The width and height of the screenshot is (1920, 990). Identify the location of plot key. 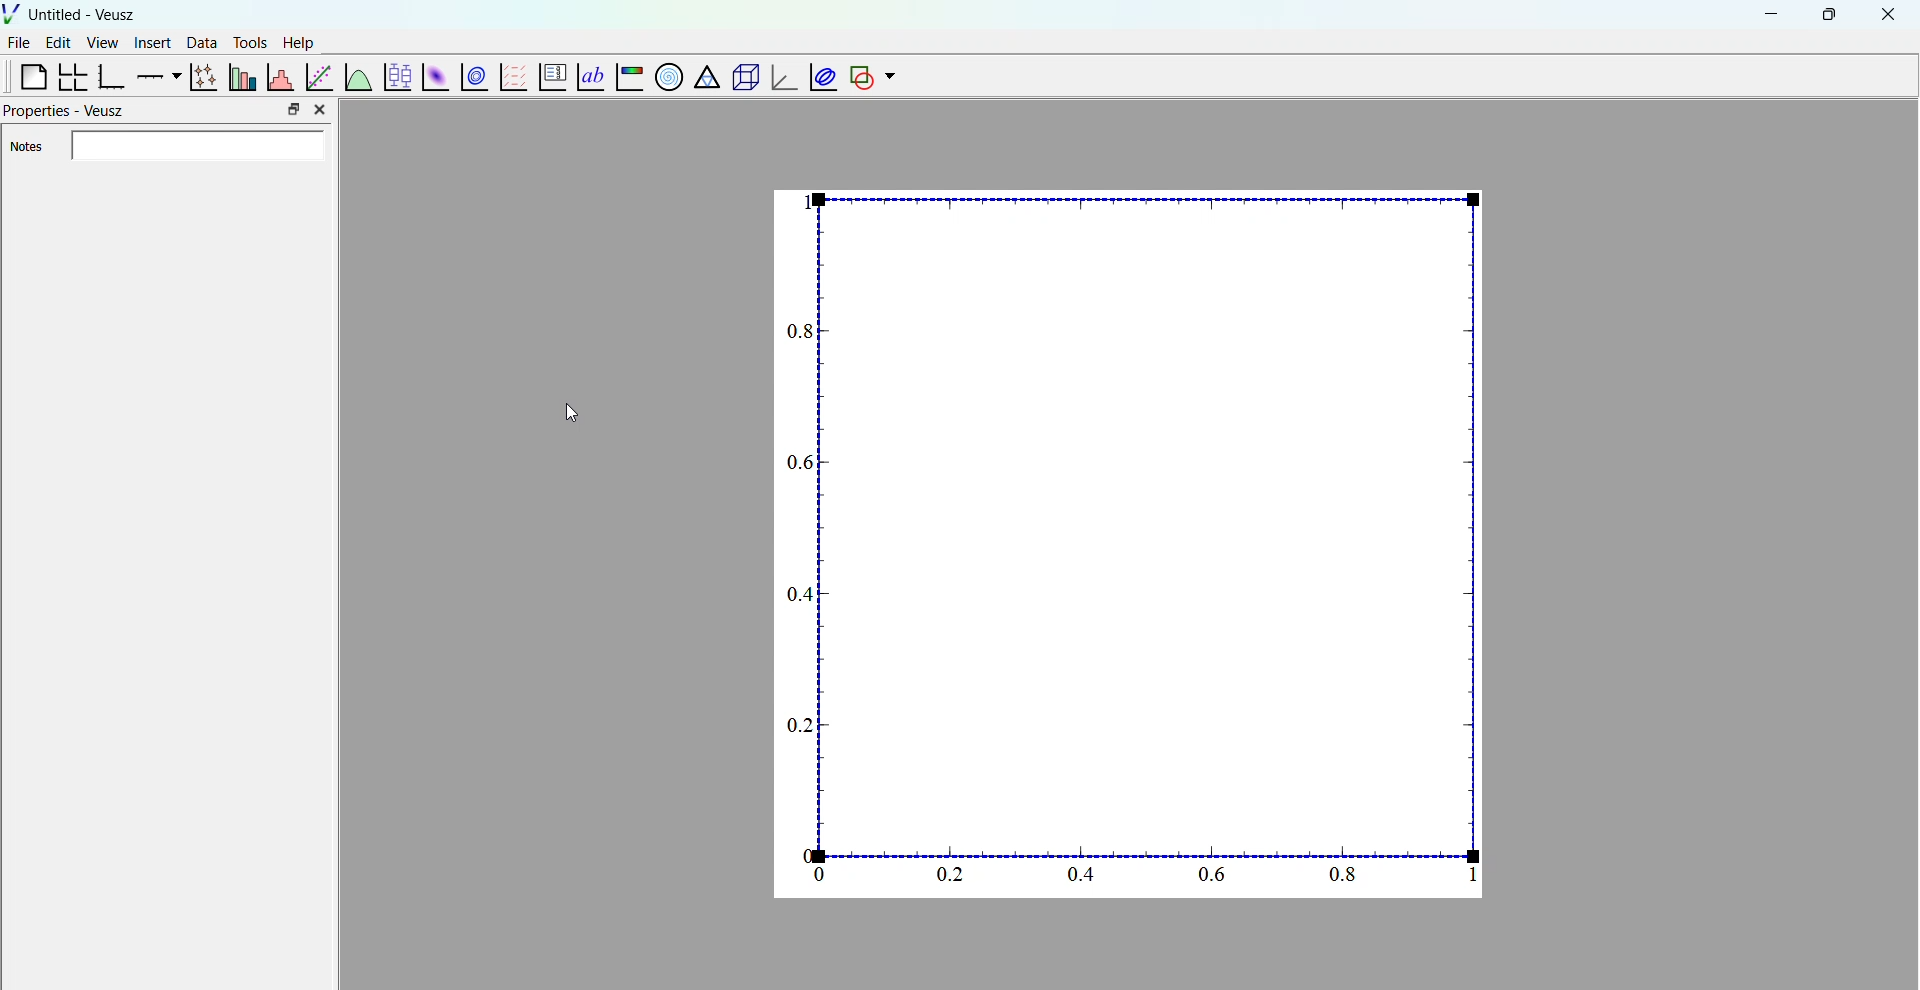
(549, 78).